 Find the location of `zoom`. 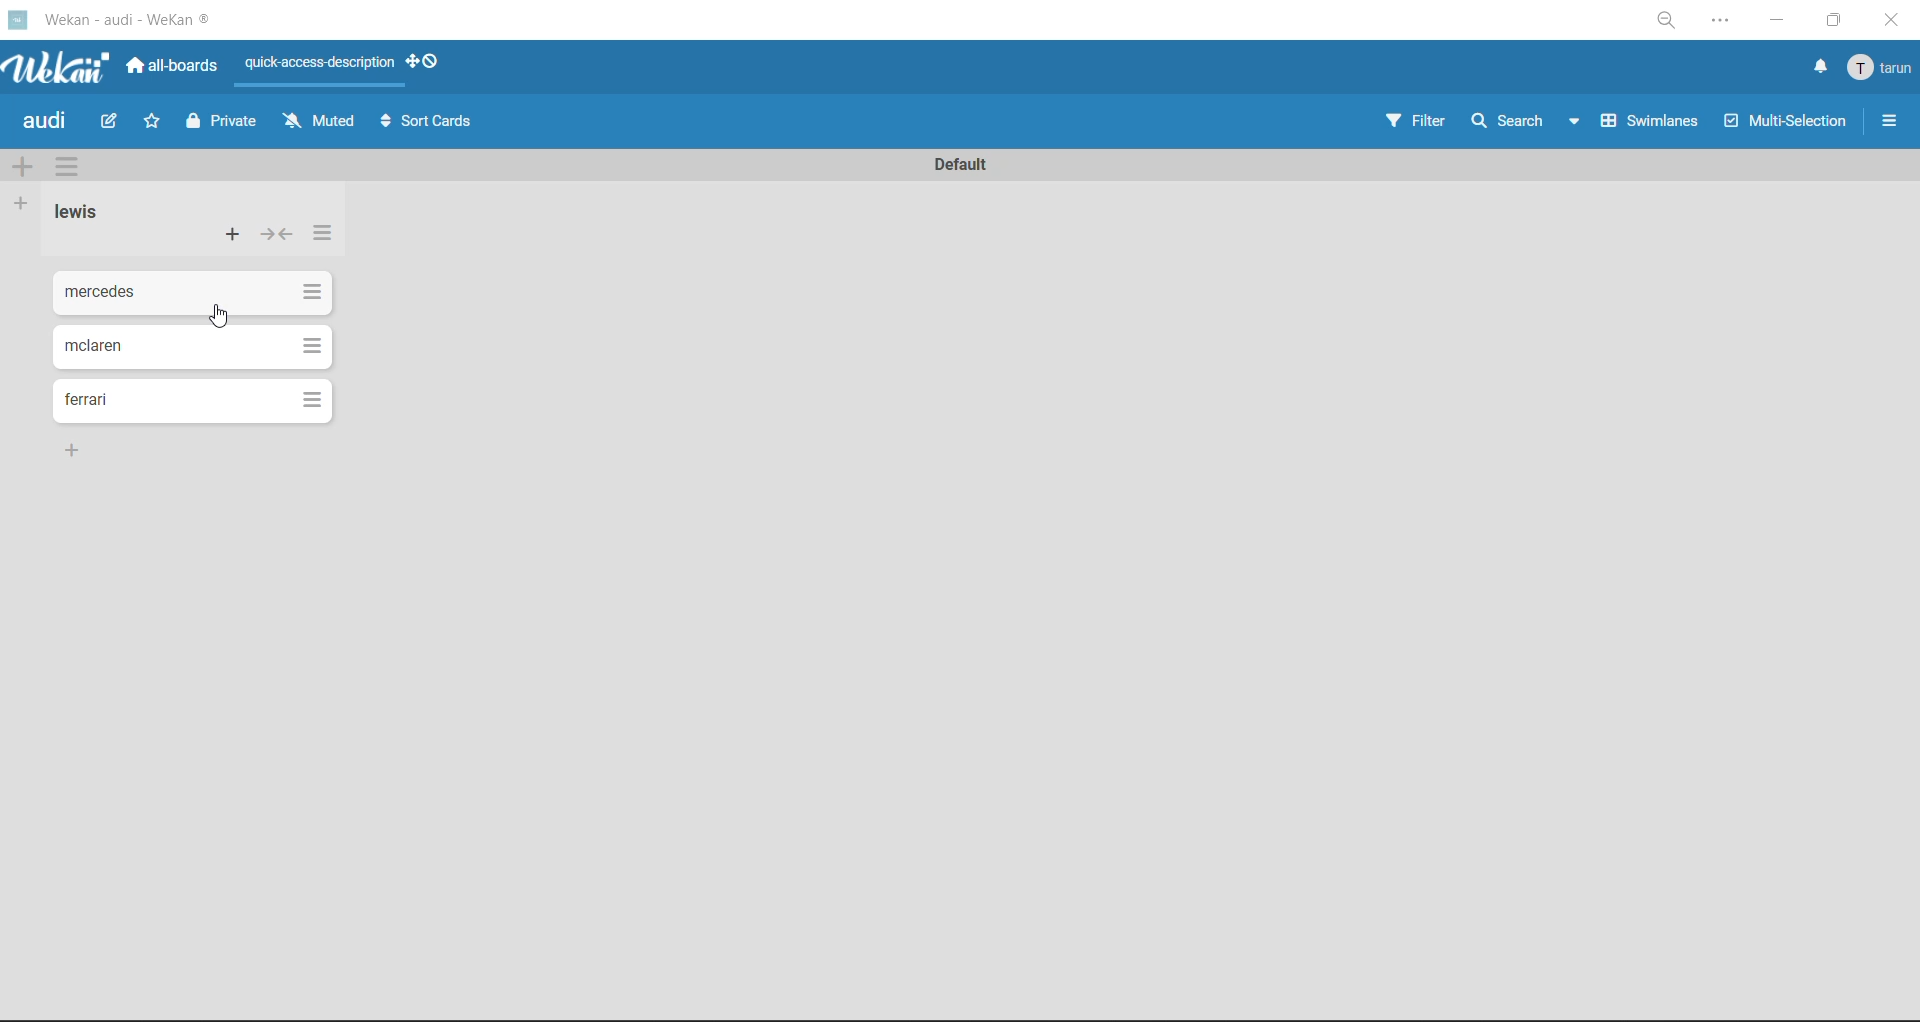

zoom is located at coordinates (1671, 26).